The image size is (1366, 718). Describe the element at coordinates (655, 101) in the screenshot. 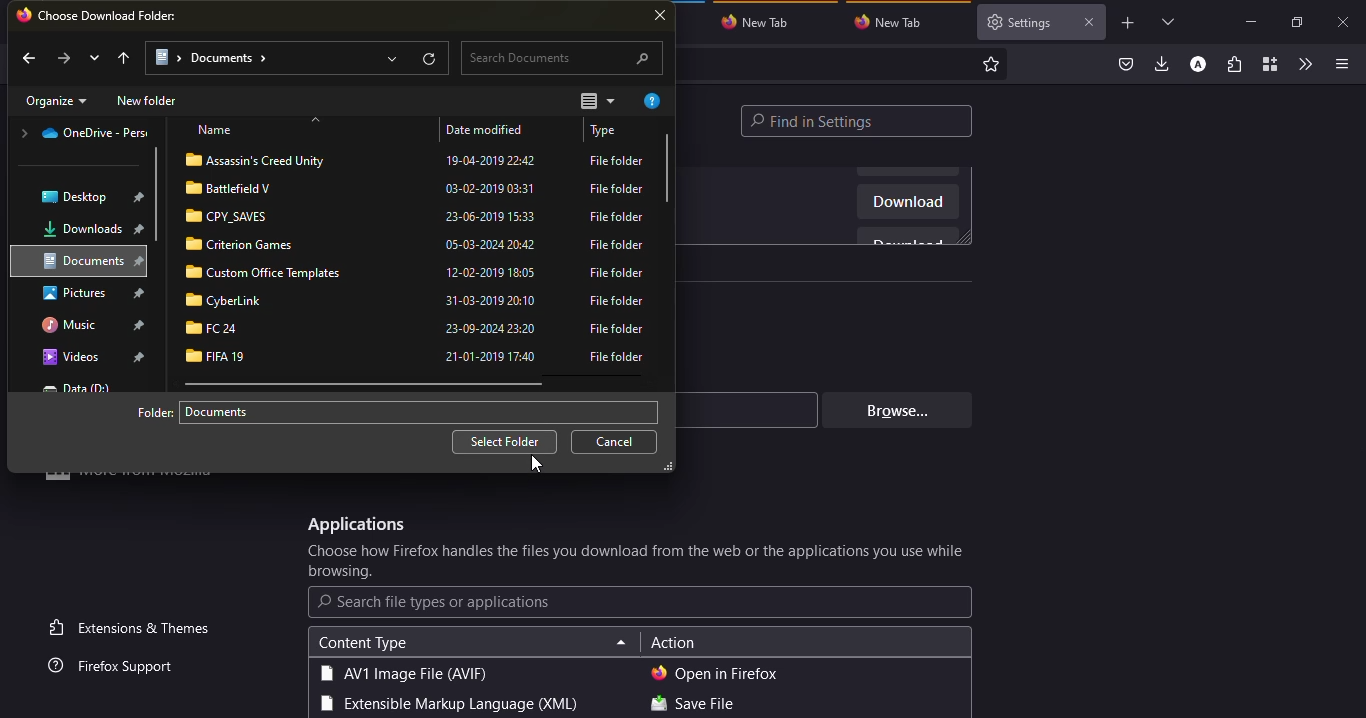

I see `info` at that location.